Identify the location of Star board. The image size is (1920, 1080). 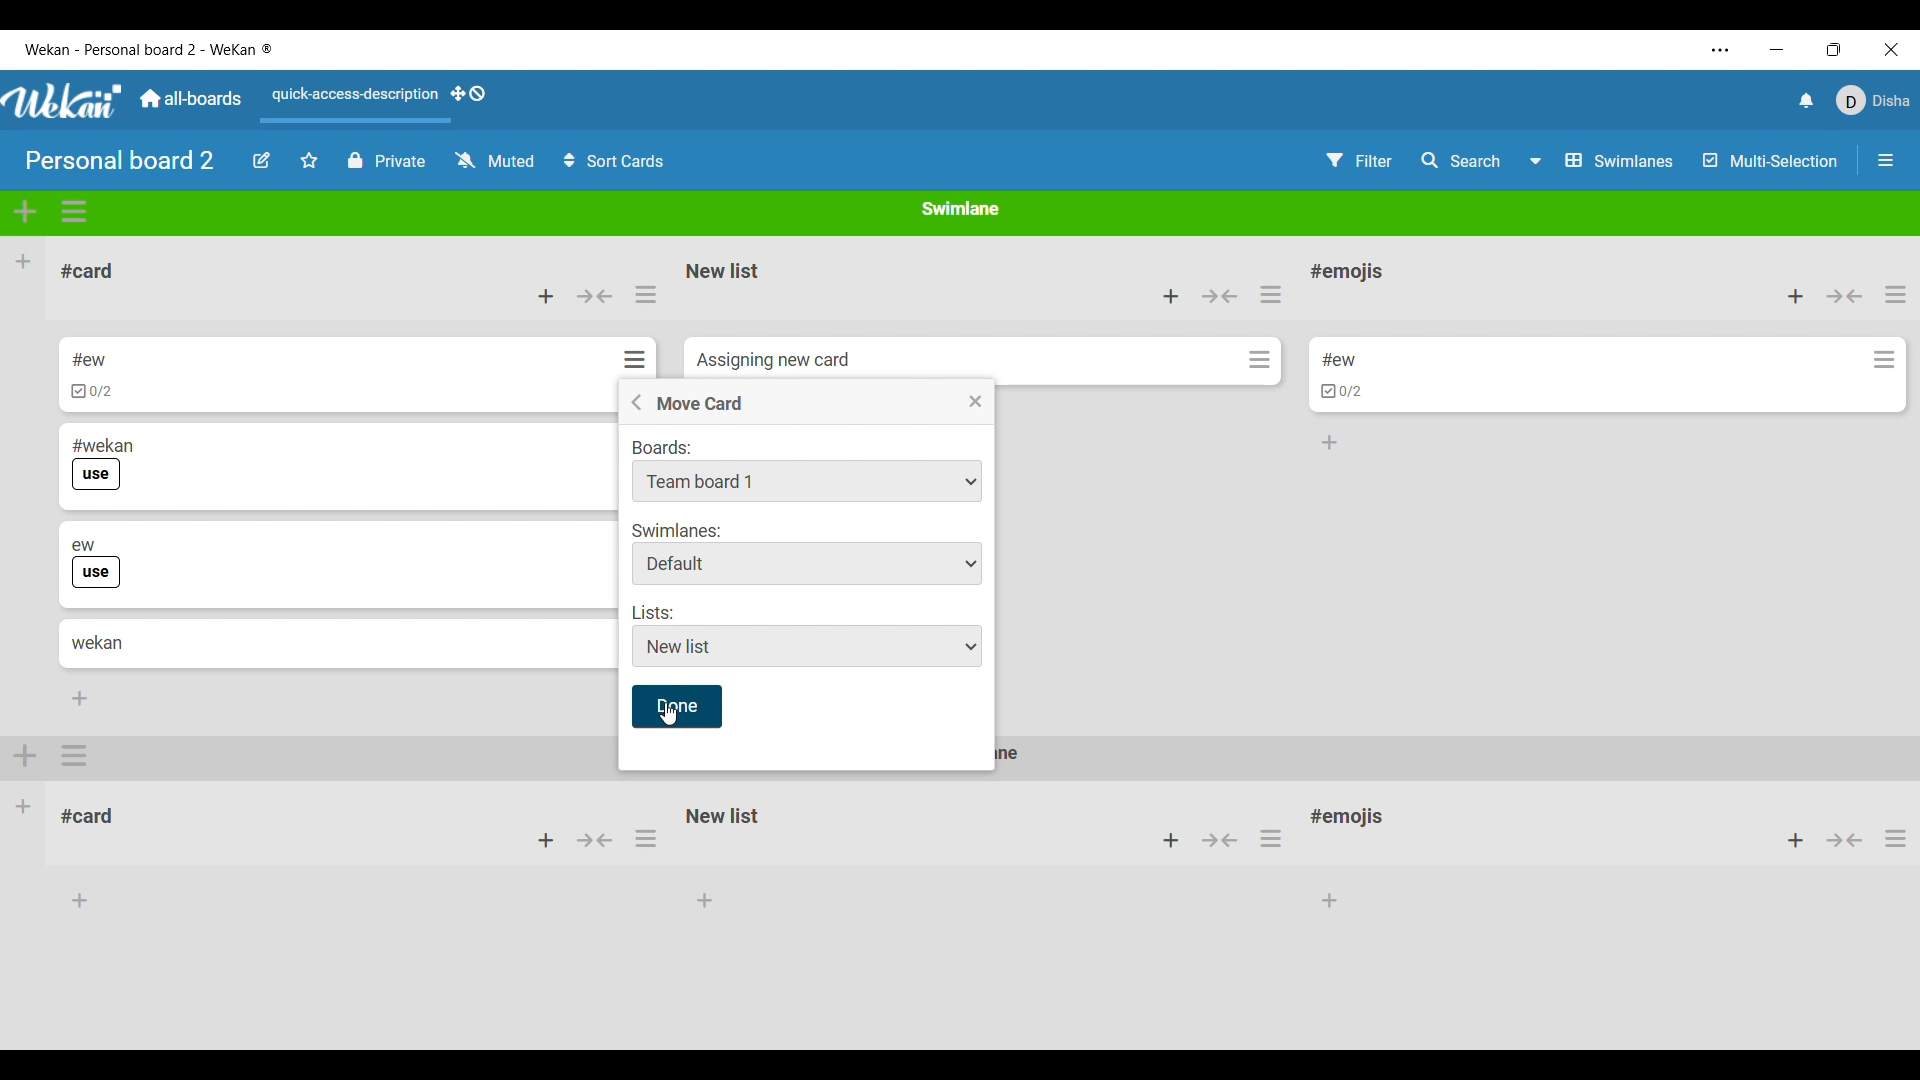
(310, 160).